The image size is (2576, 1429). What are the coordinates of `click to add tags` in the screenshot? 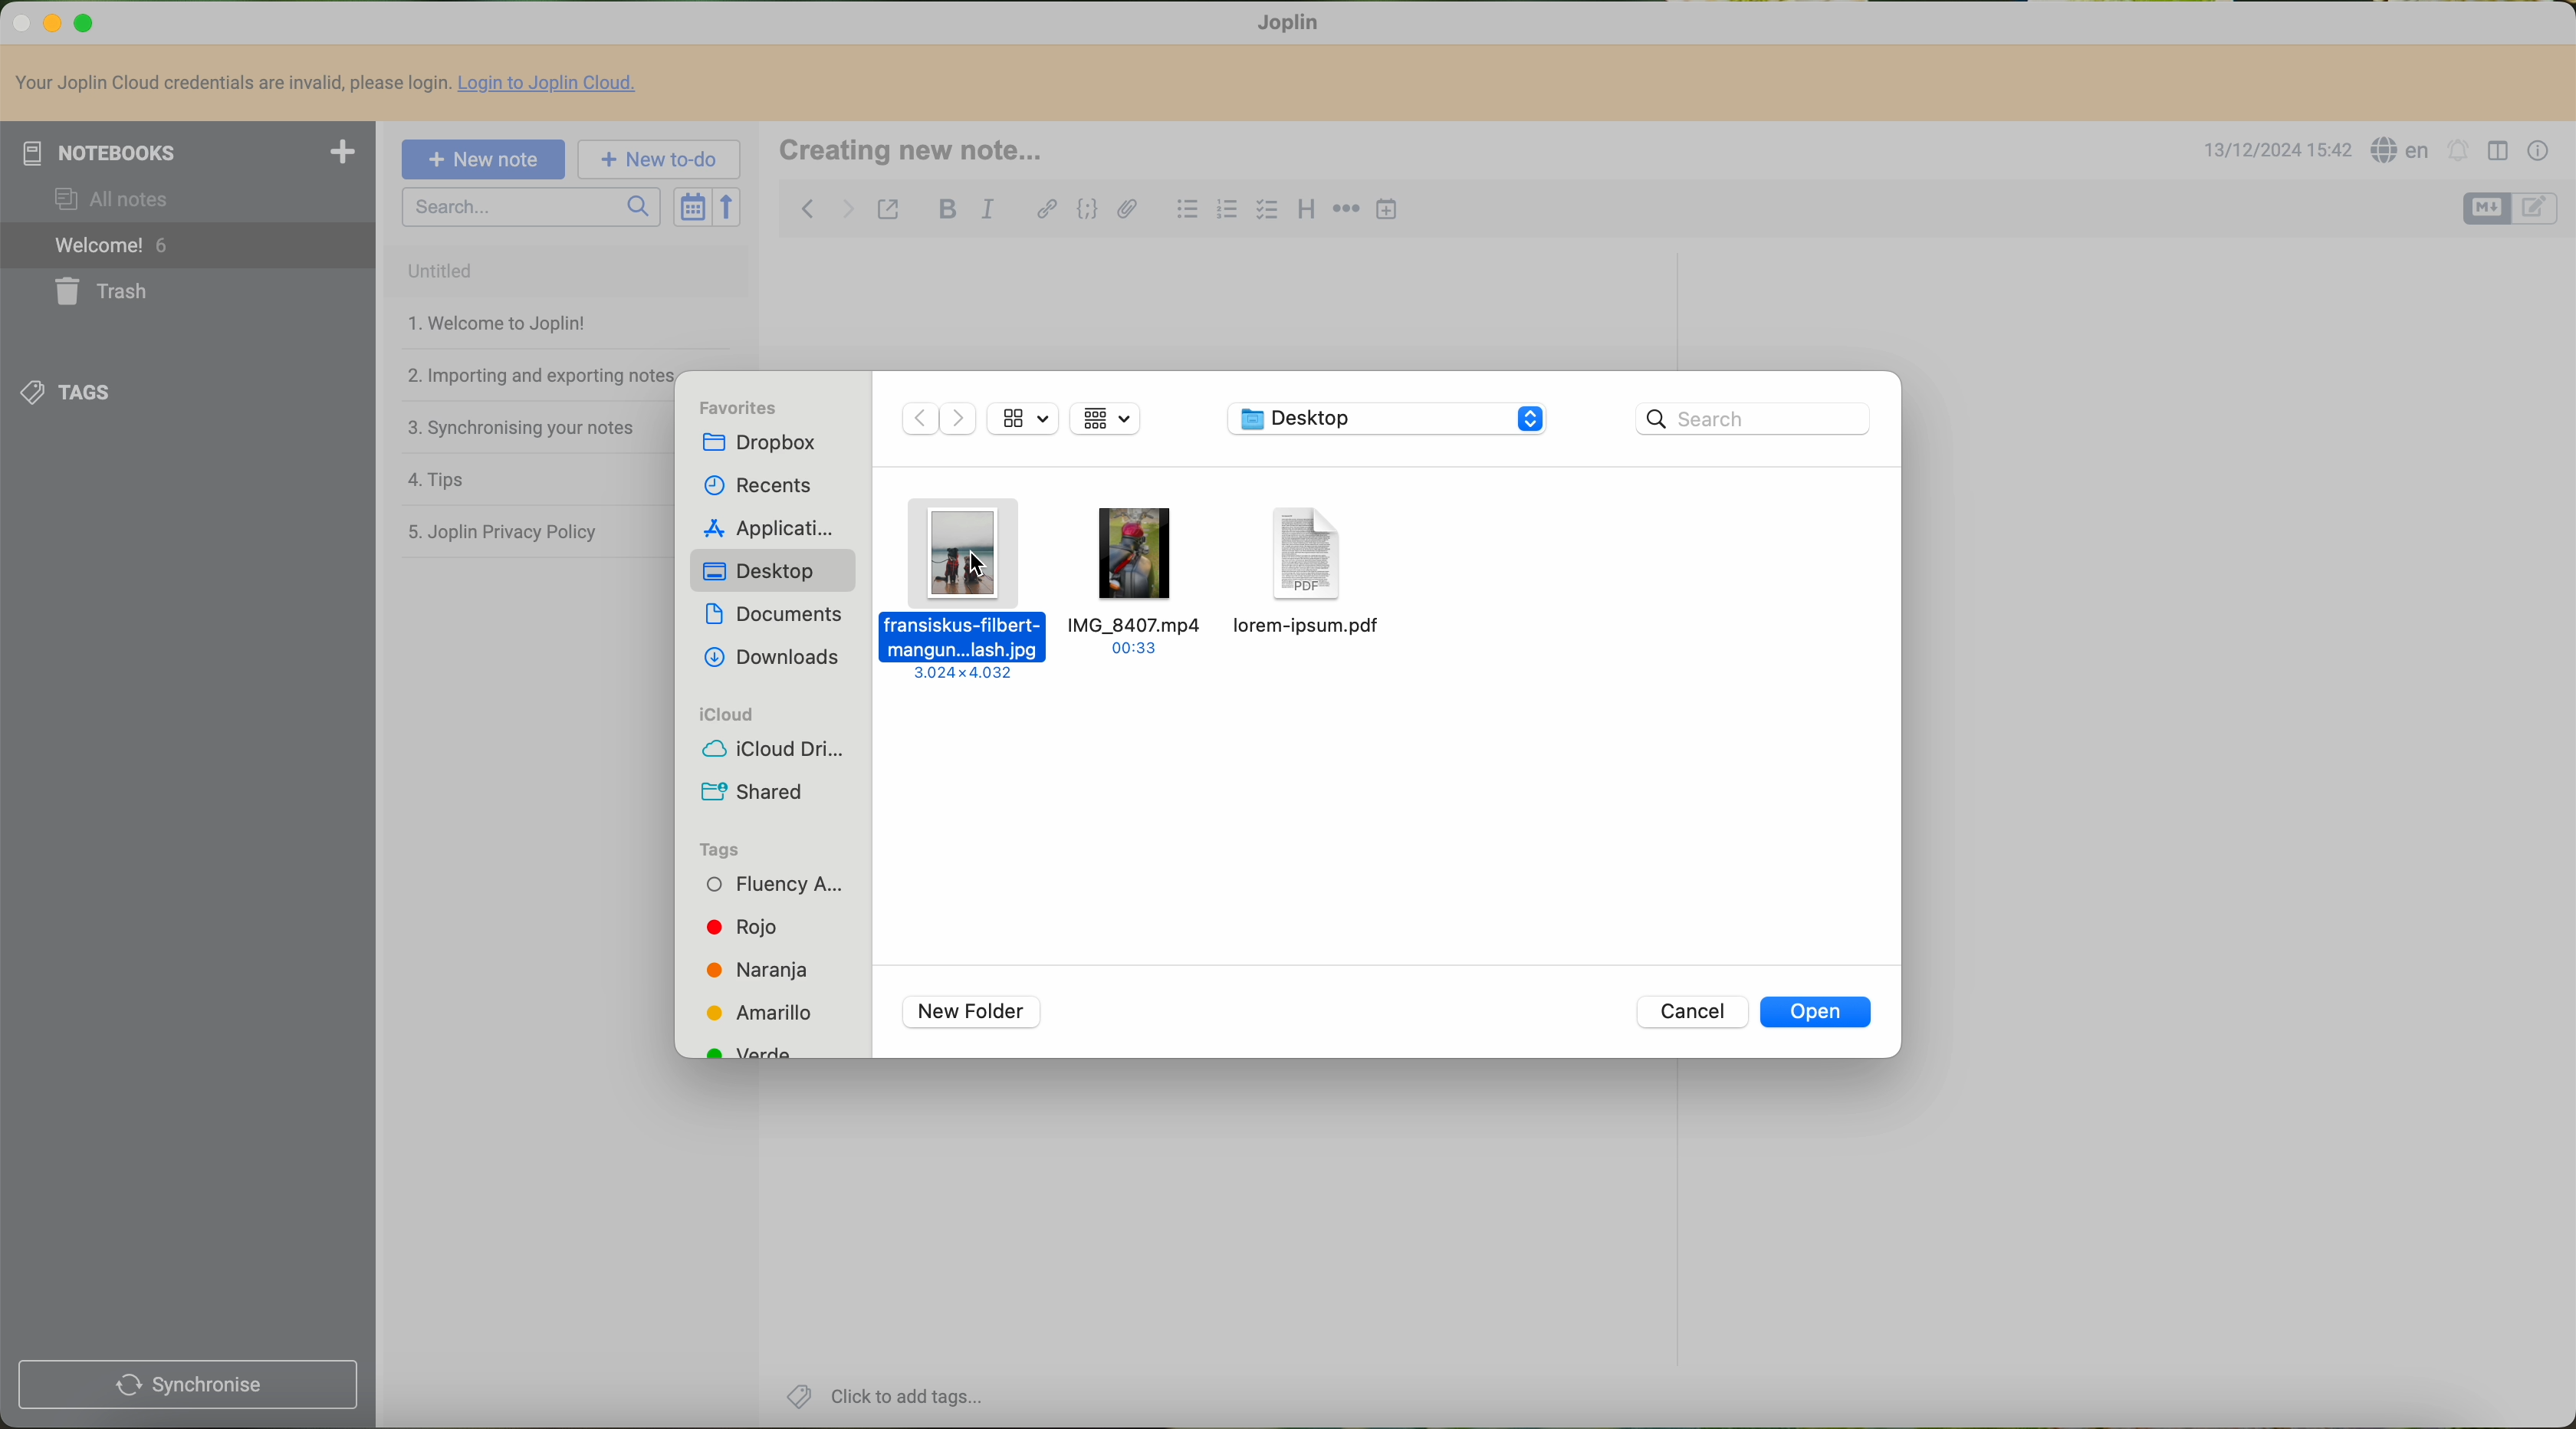 It's located at (889, 1395).